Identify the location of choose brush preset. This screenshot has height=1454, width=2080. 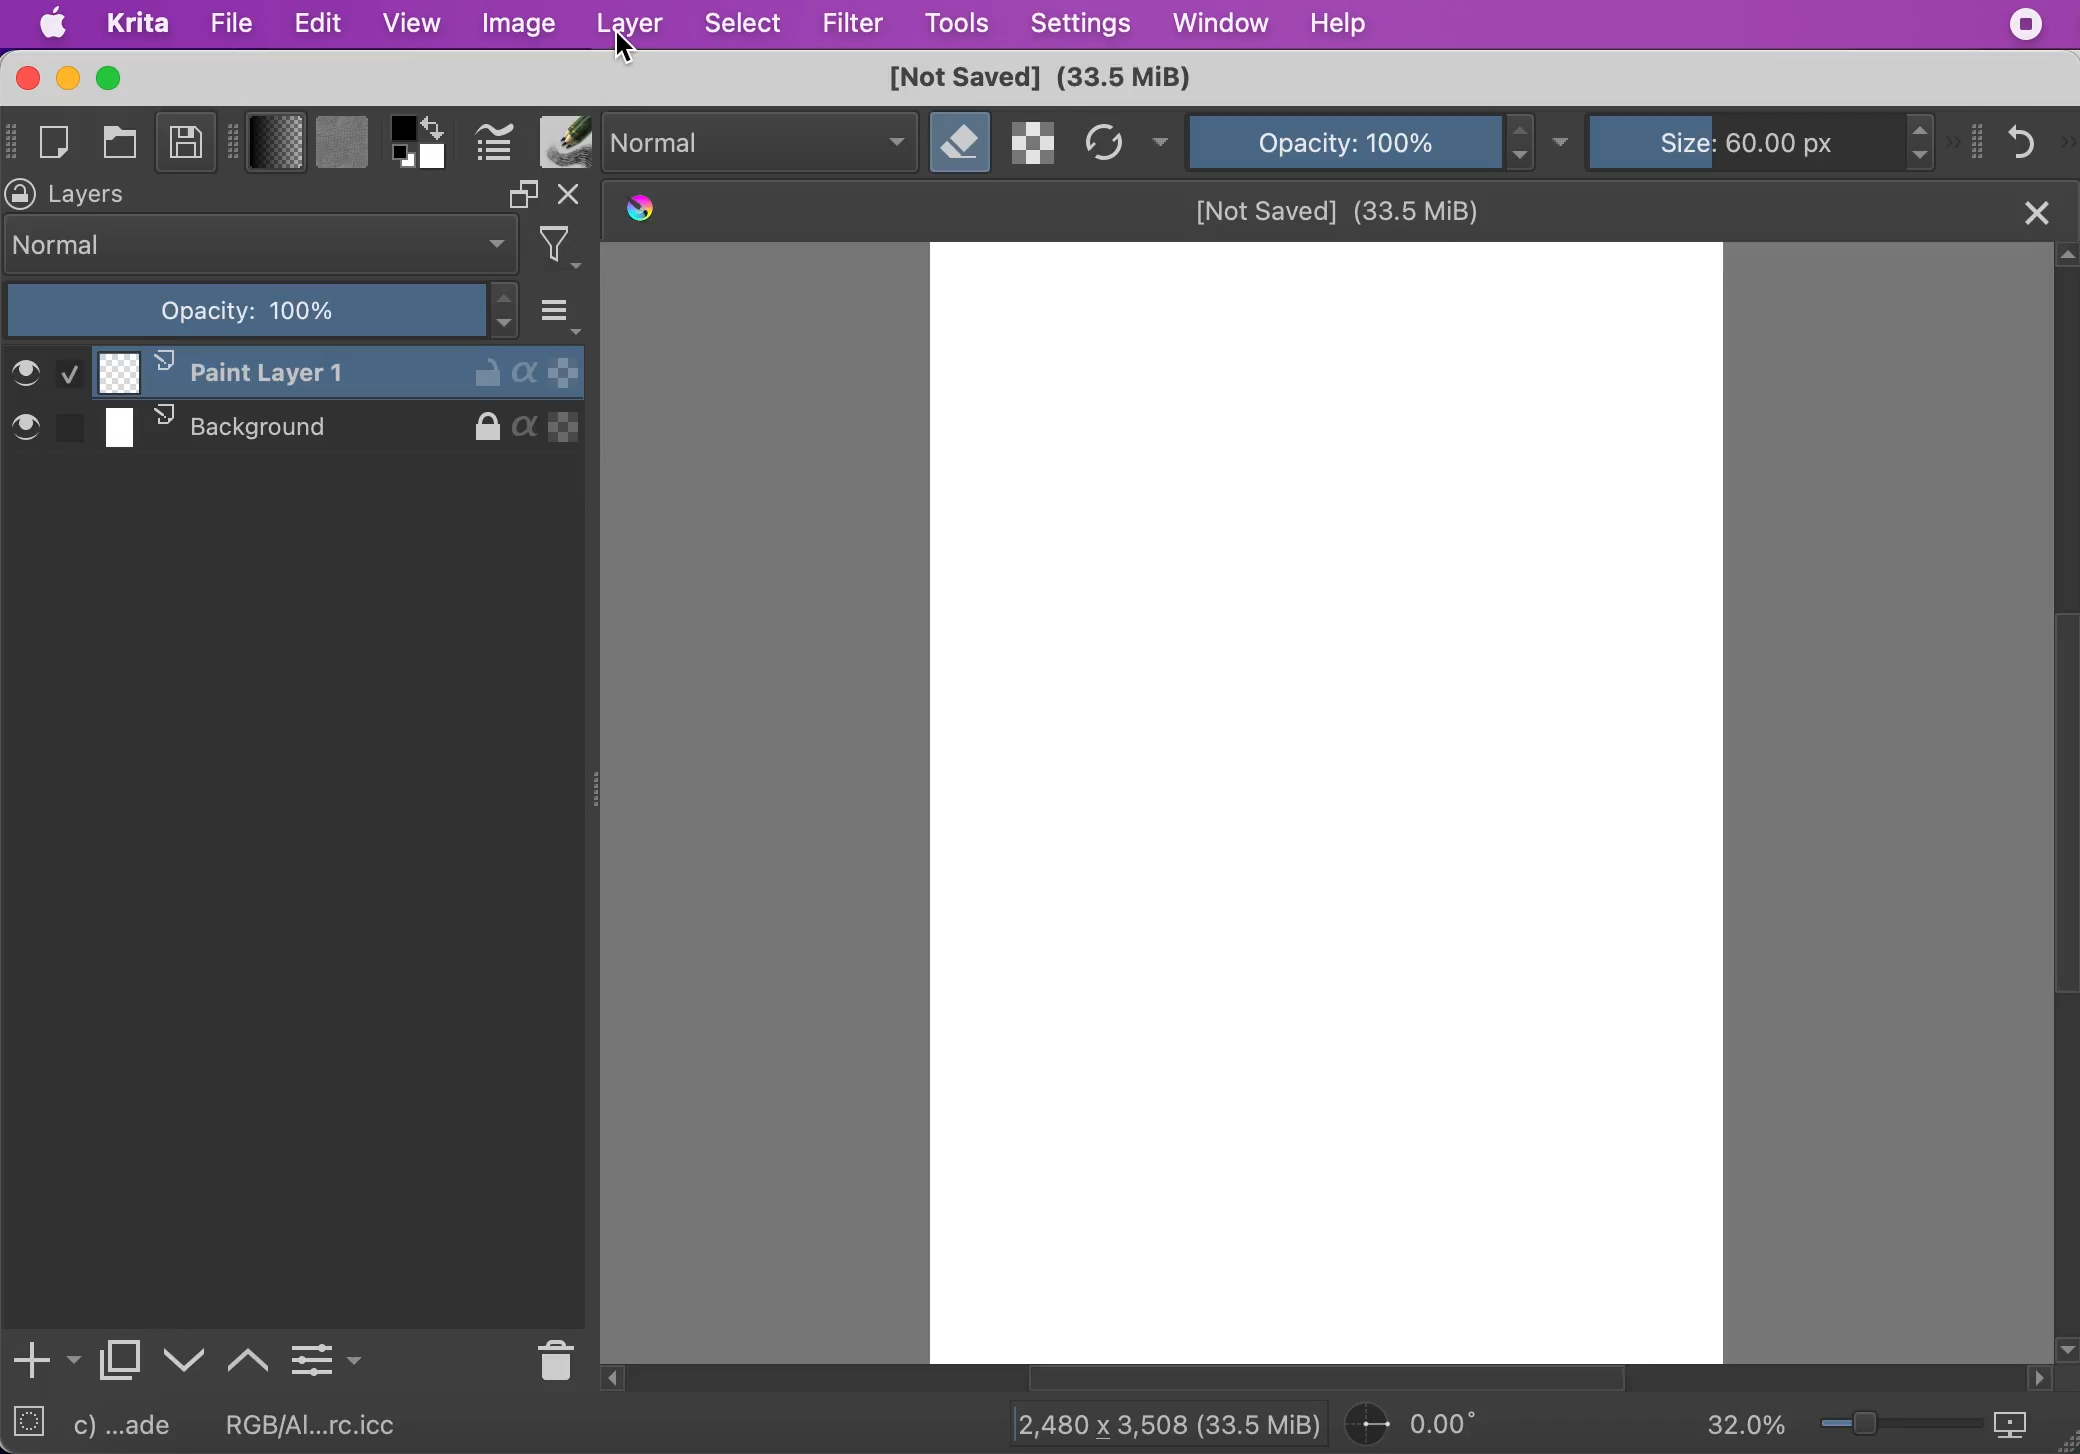
(563, 142).